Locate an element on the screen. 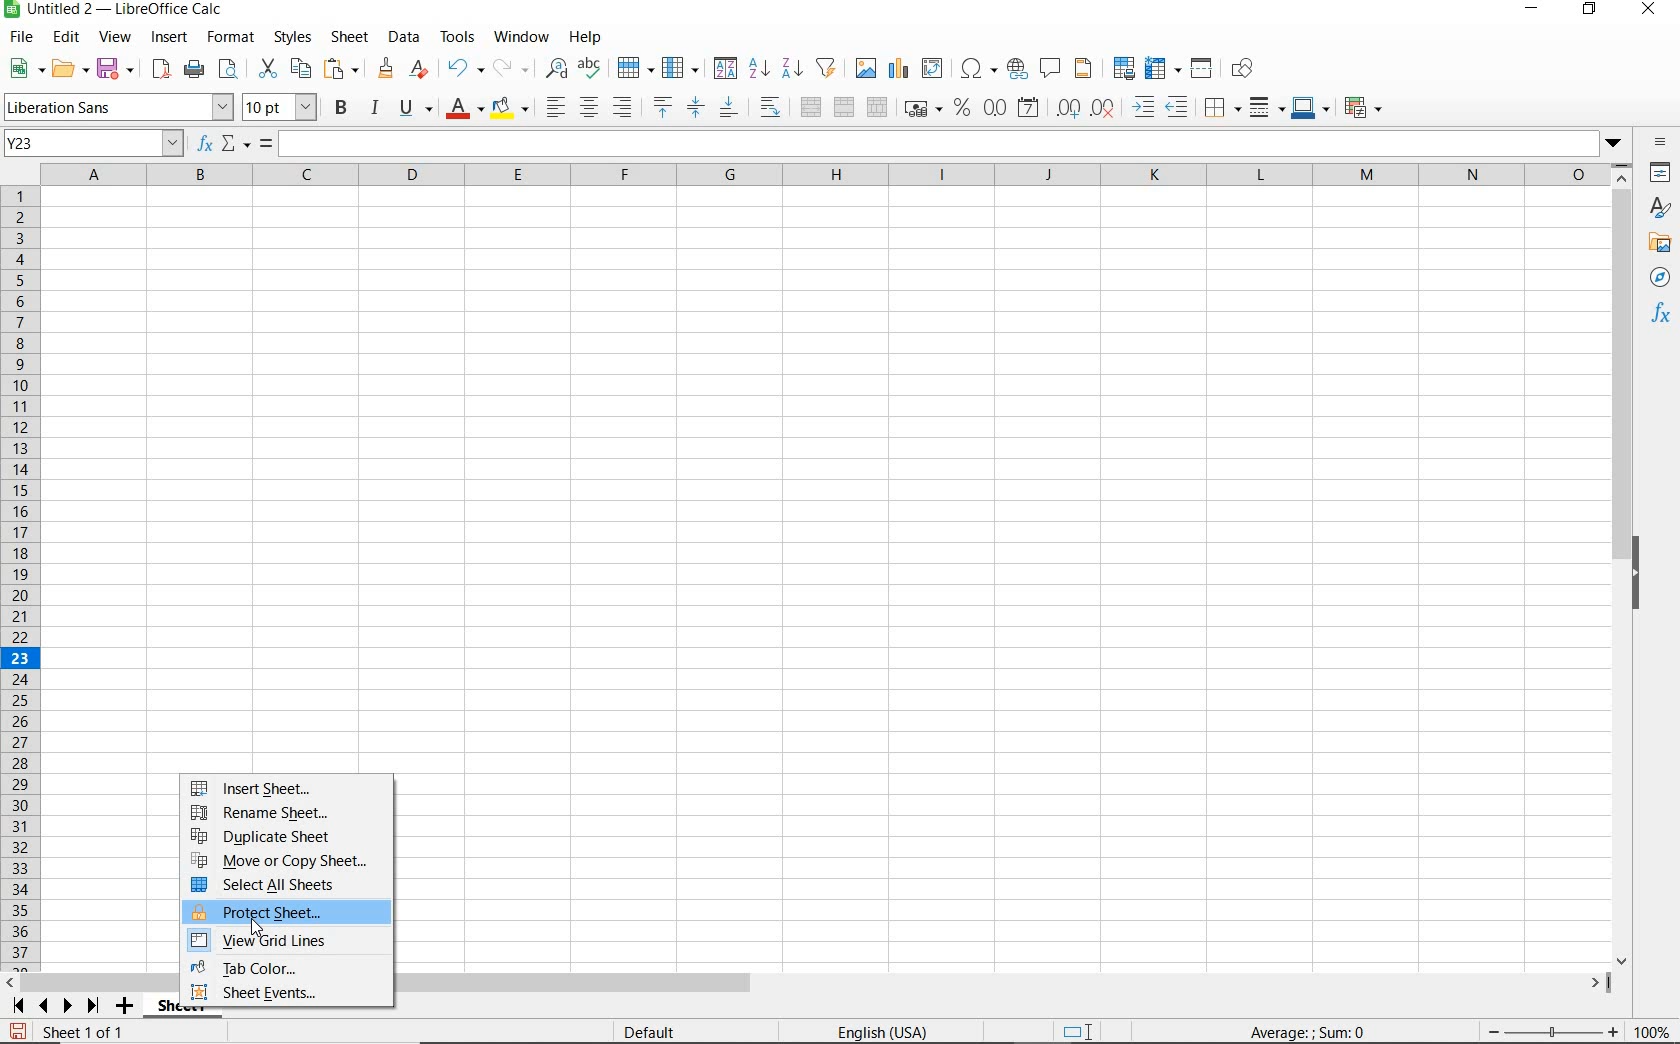 This screenshot has height=1044, width=1680. ALIGN RIGHT is located at coordinates (622, 108).